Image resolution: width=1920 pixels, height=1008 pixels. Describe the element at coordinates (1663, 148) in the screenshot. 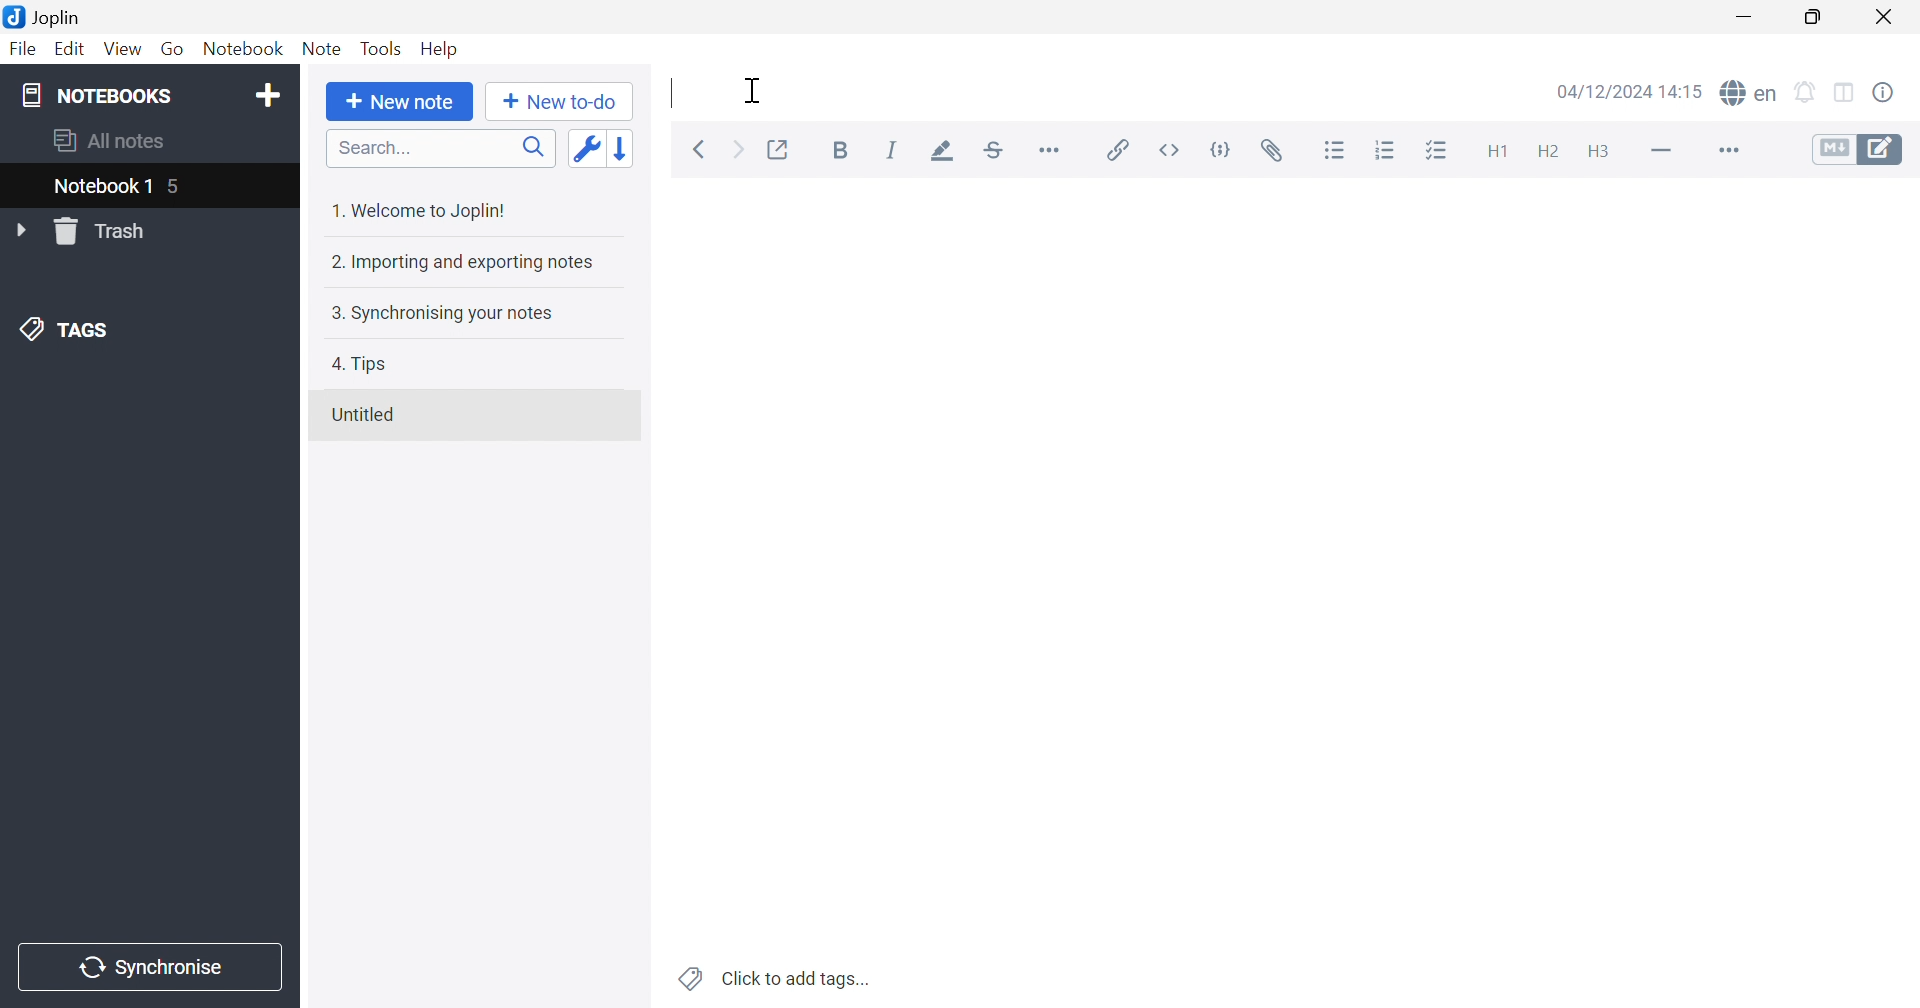

I see `Horizontal line` at that location.